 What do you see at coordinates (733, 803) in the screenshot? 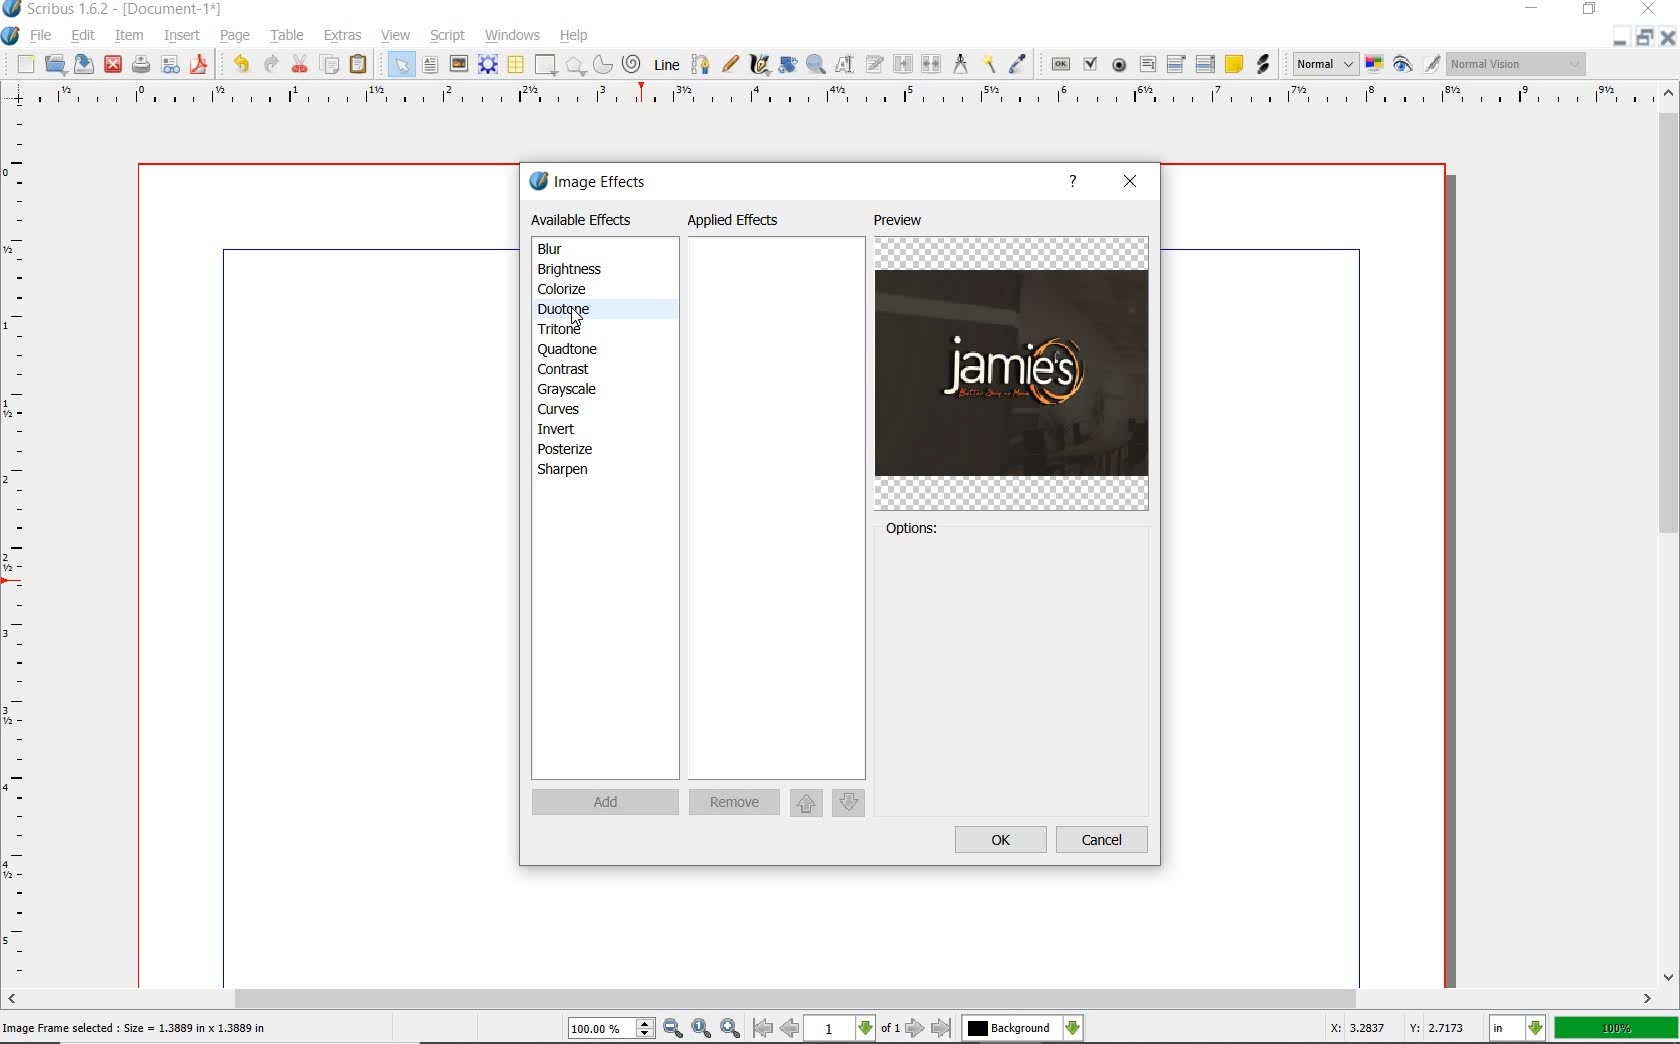
I see `remove` at bounding box center [733, 803].